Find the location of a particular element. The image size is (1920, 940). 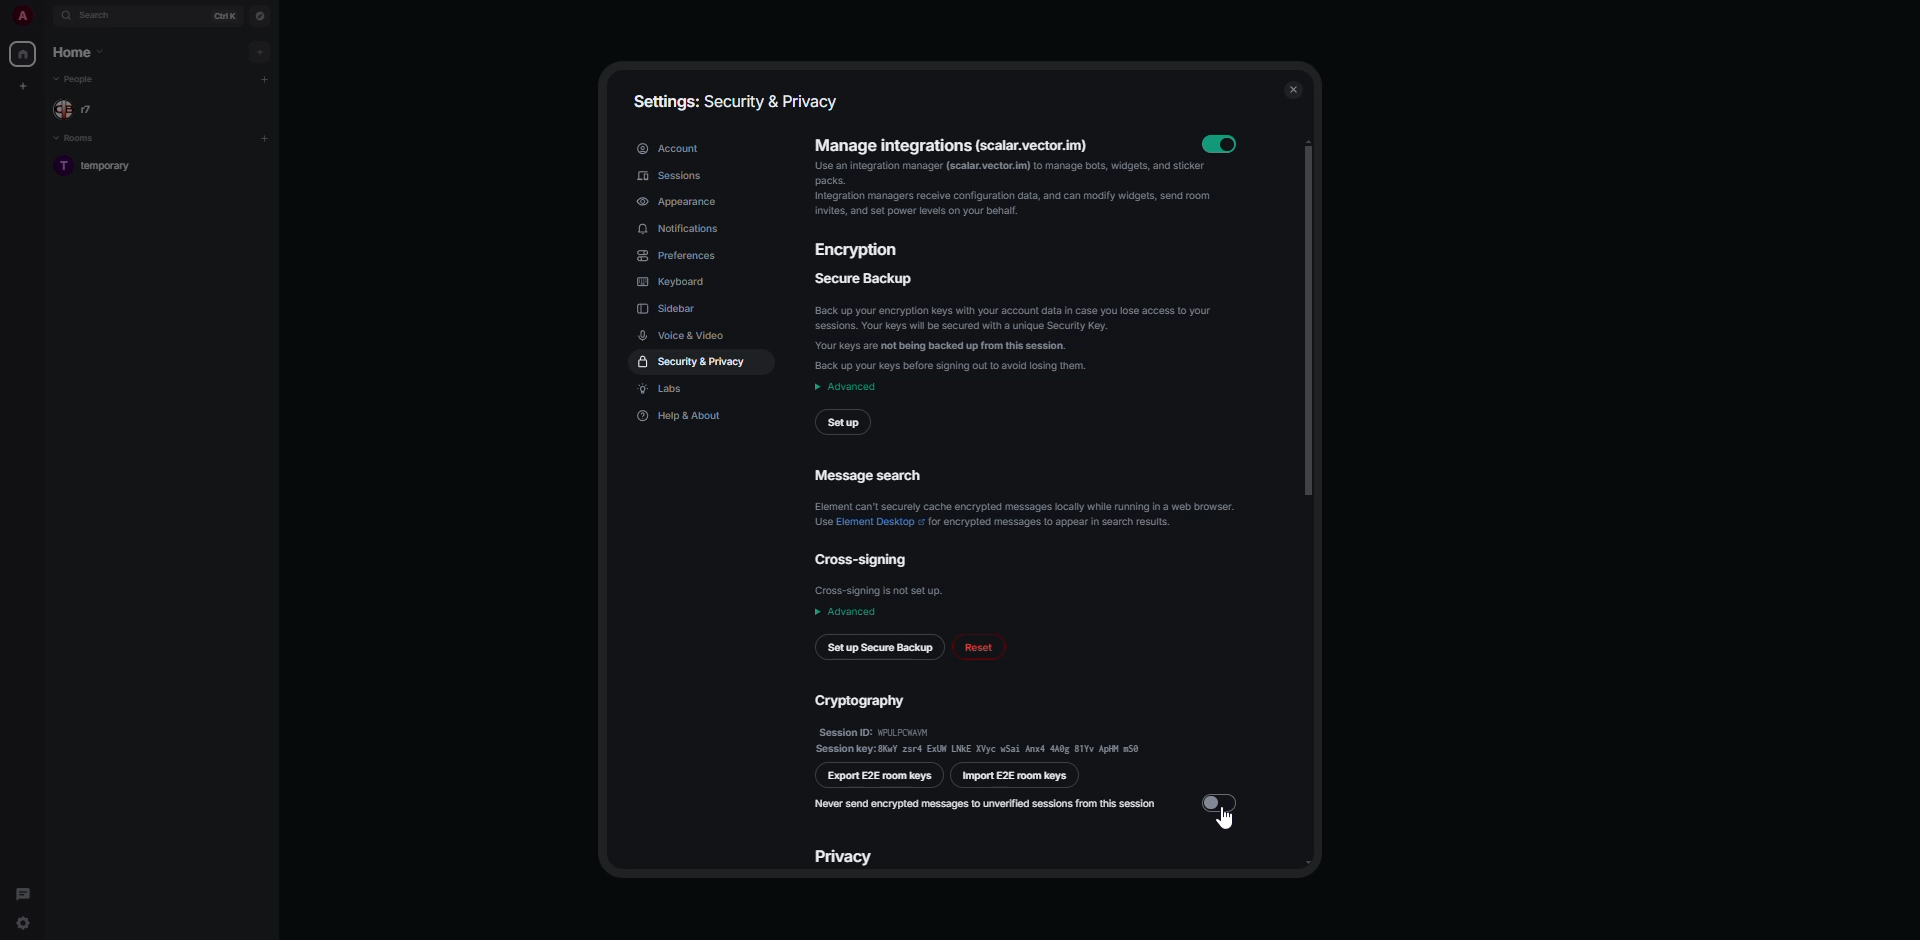

import e2e room keys is located at coordinates (1014, 778).